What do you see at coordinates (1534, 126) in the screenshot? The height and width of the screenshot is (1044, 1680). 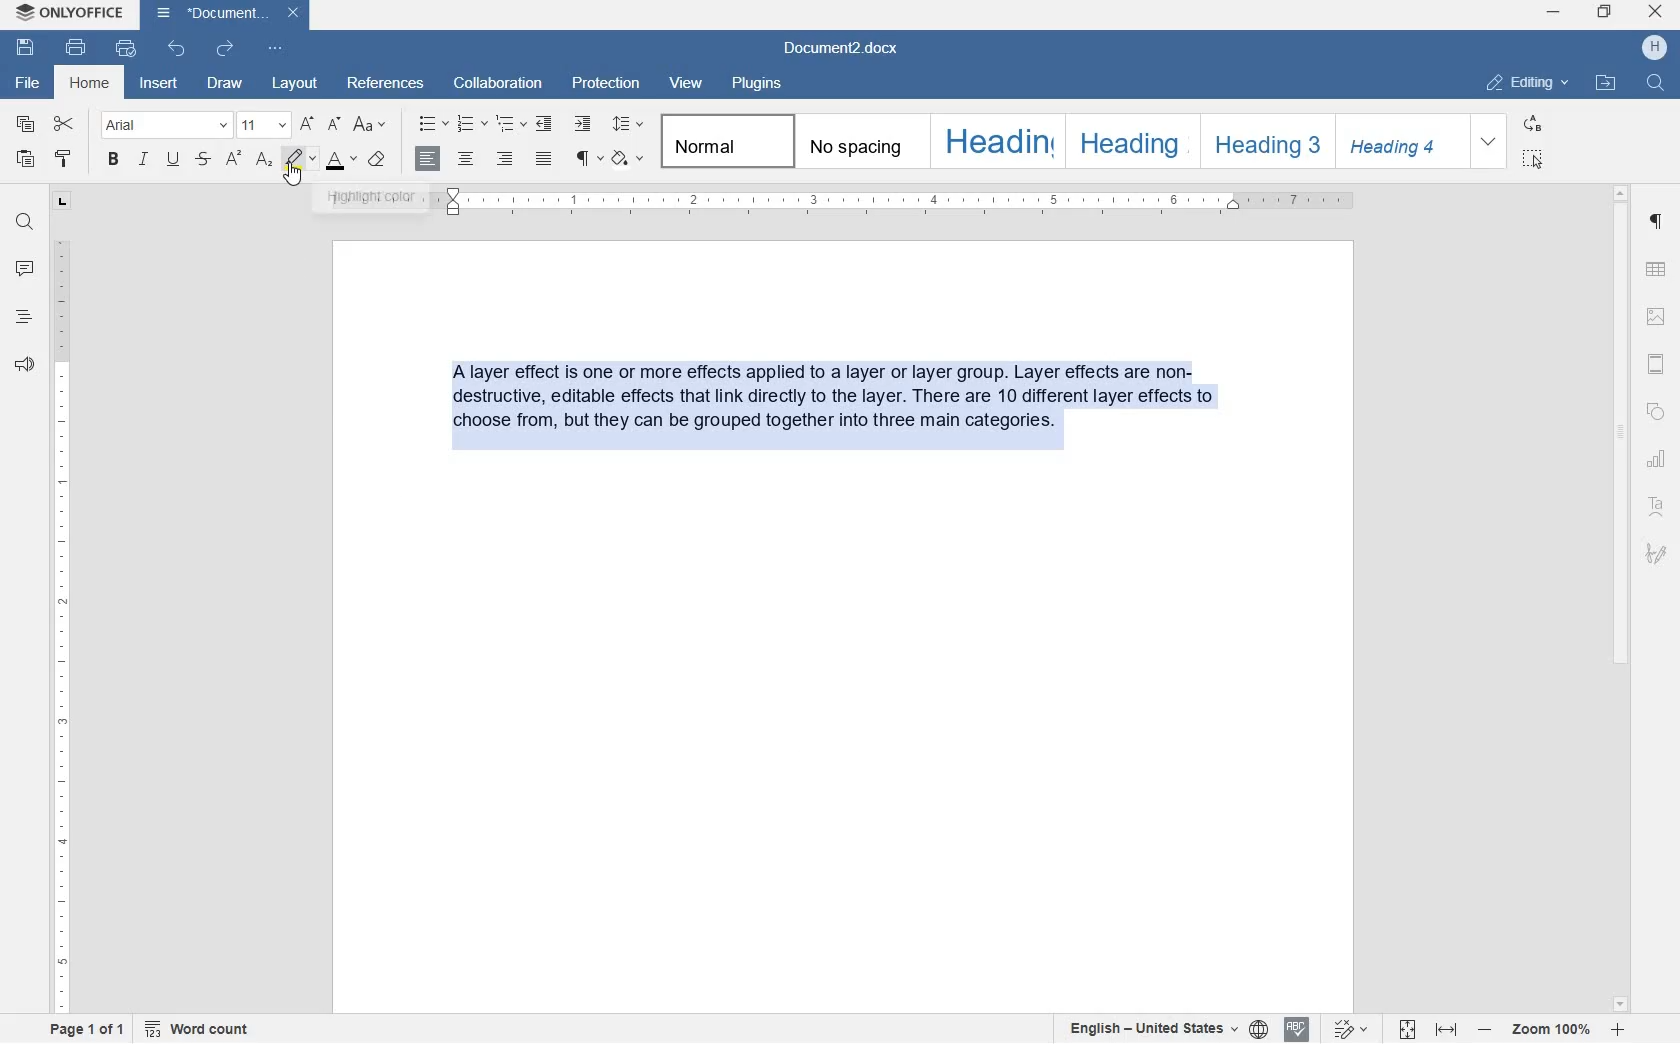 I see `replace` at bounding box center [1534, 126].